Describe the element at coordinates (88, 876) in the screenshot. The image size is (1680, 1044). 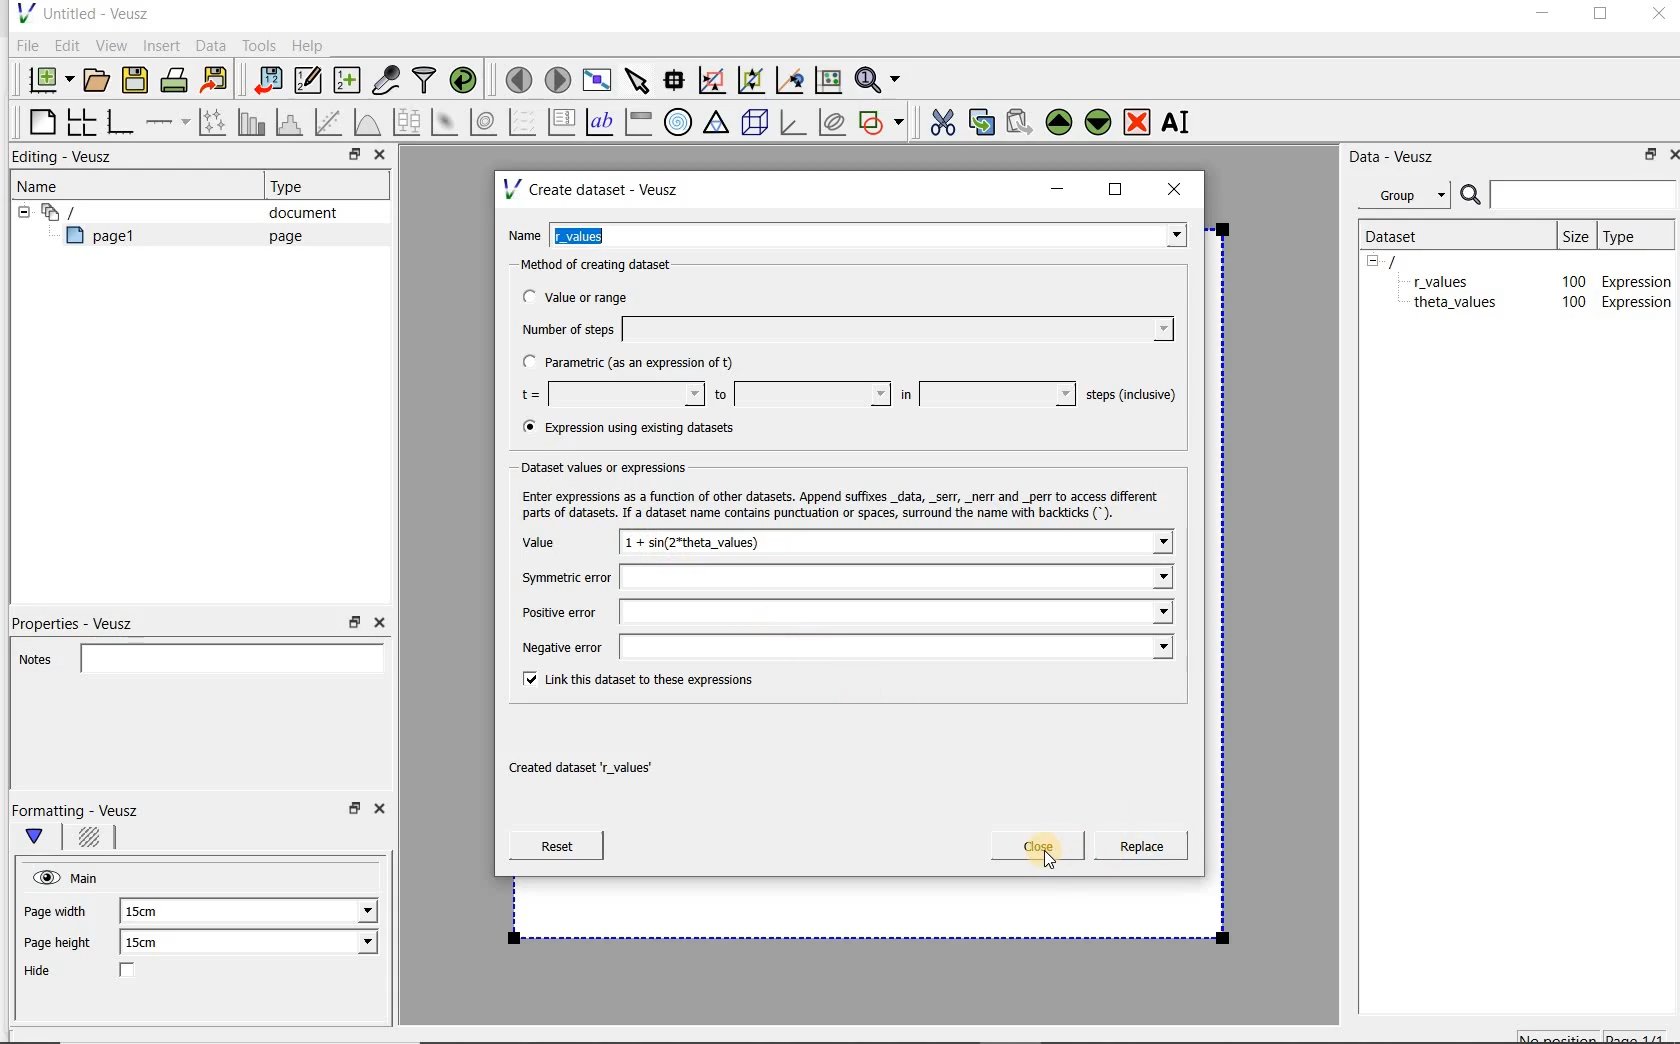
I see `Main` at that location.